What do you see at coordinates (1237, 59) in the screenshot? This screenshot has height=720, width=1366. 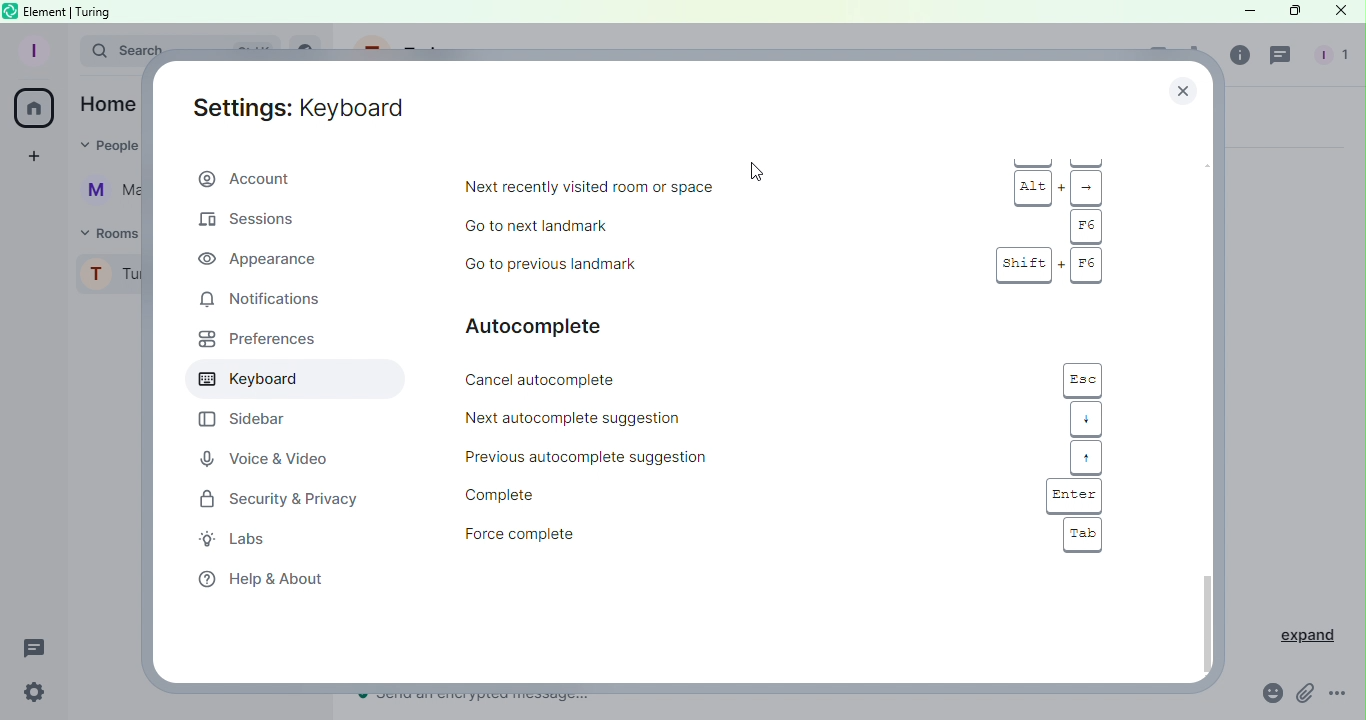 I see `Room info` at bounding box center [1237, 59].